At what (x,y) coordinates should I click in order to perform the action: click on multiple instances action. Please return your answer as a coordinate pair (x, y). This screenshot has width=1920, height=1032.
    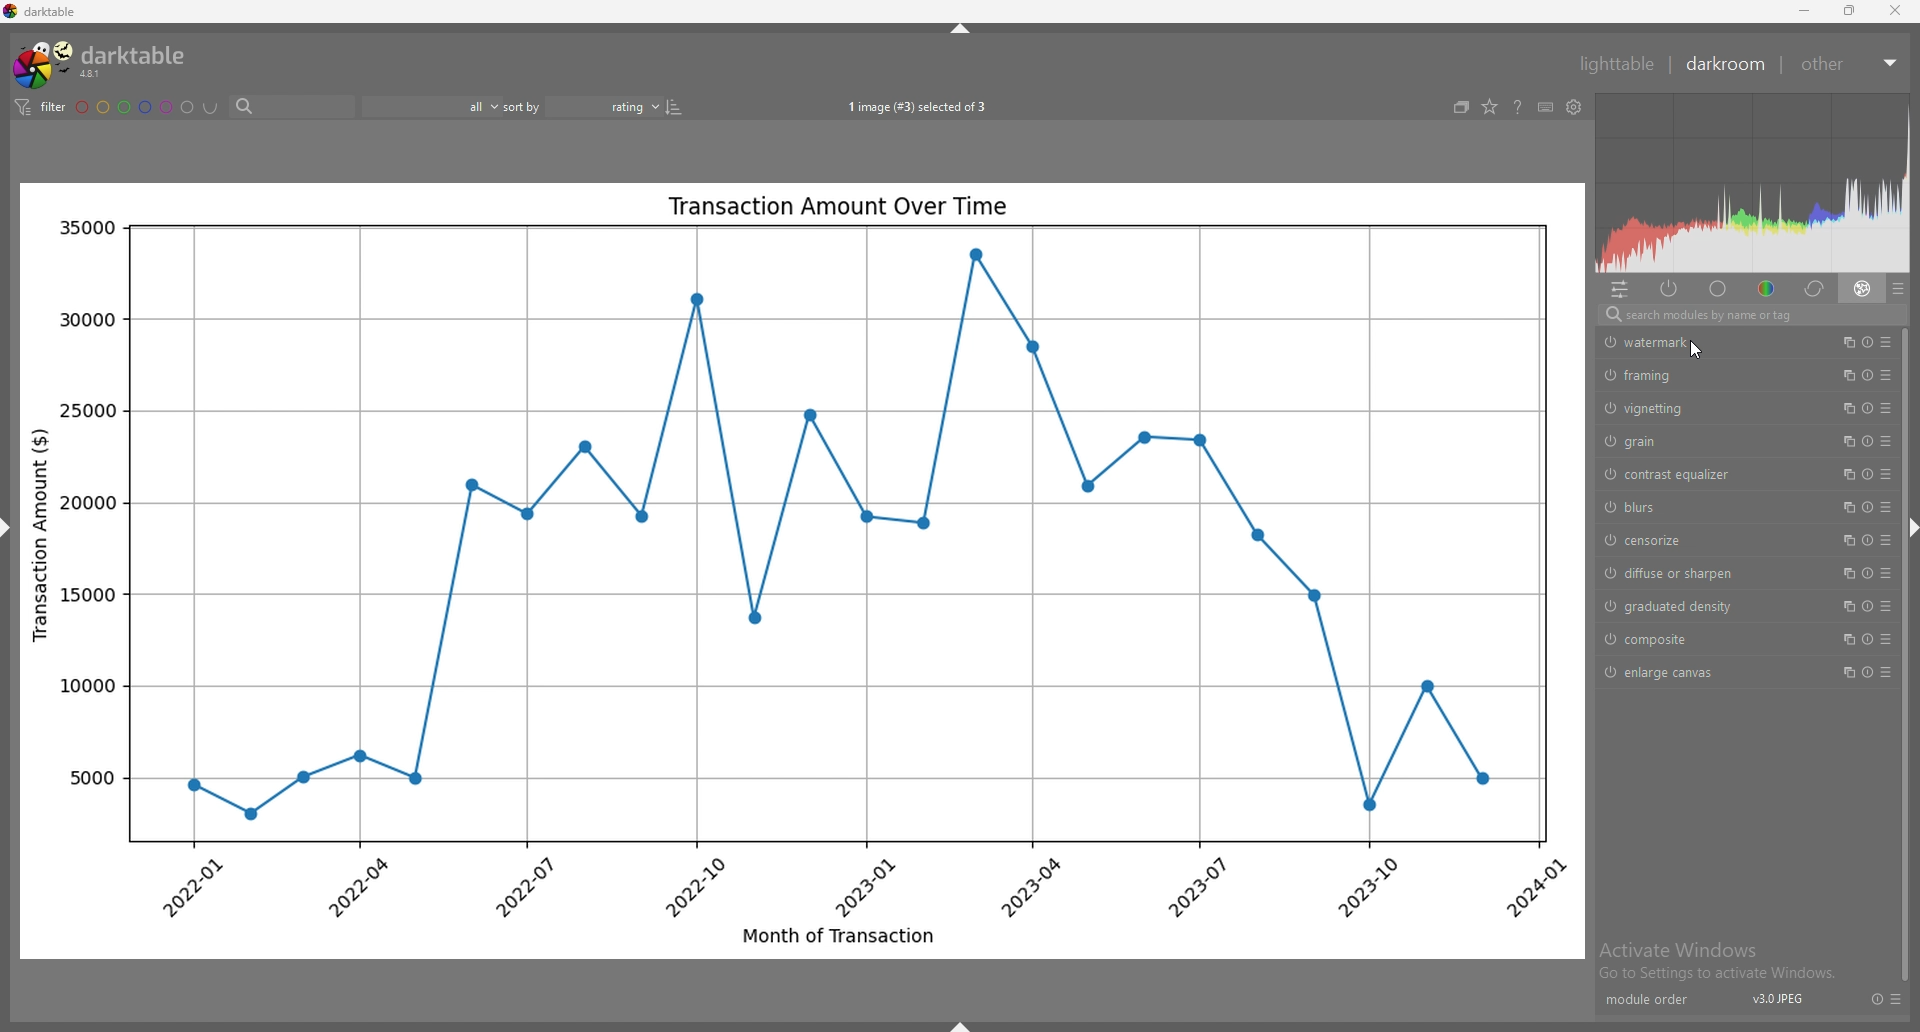
    Looking at the image, I should click on (1847, 572).